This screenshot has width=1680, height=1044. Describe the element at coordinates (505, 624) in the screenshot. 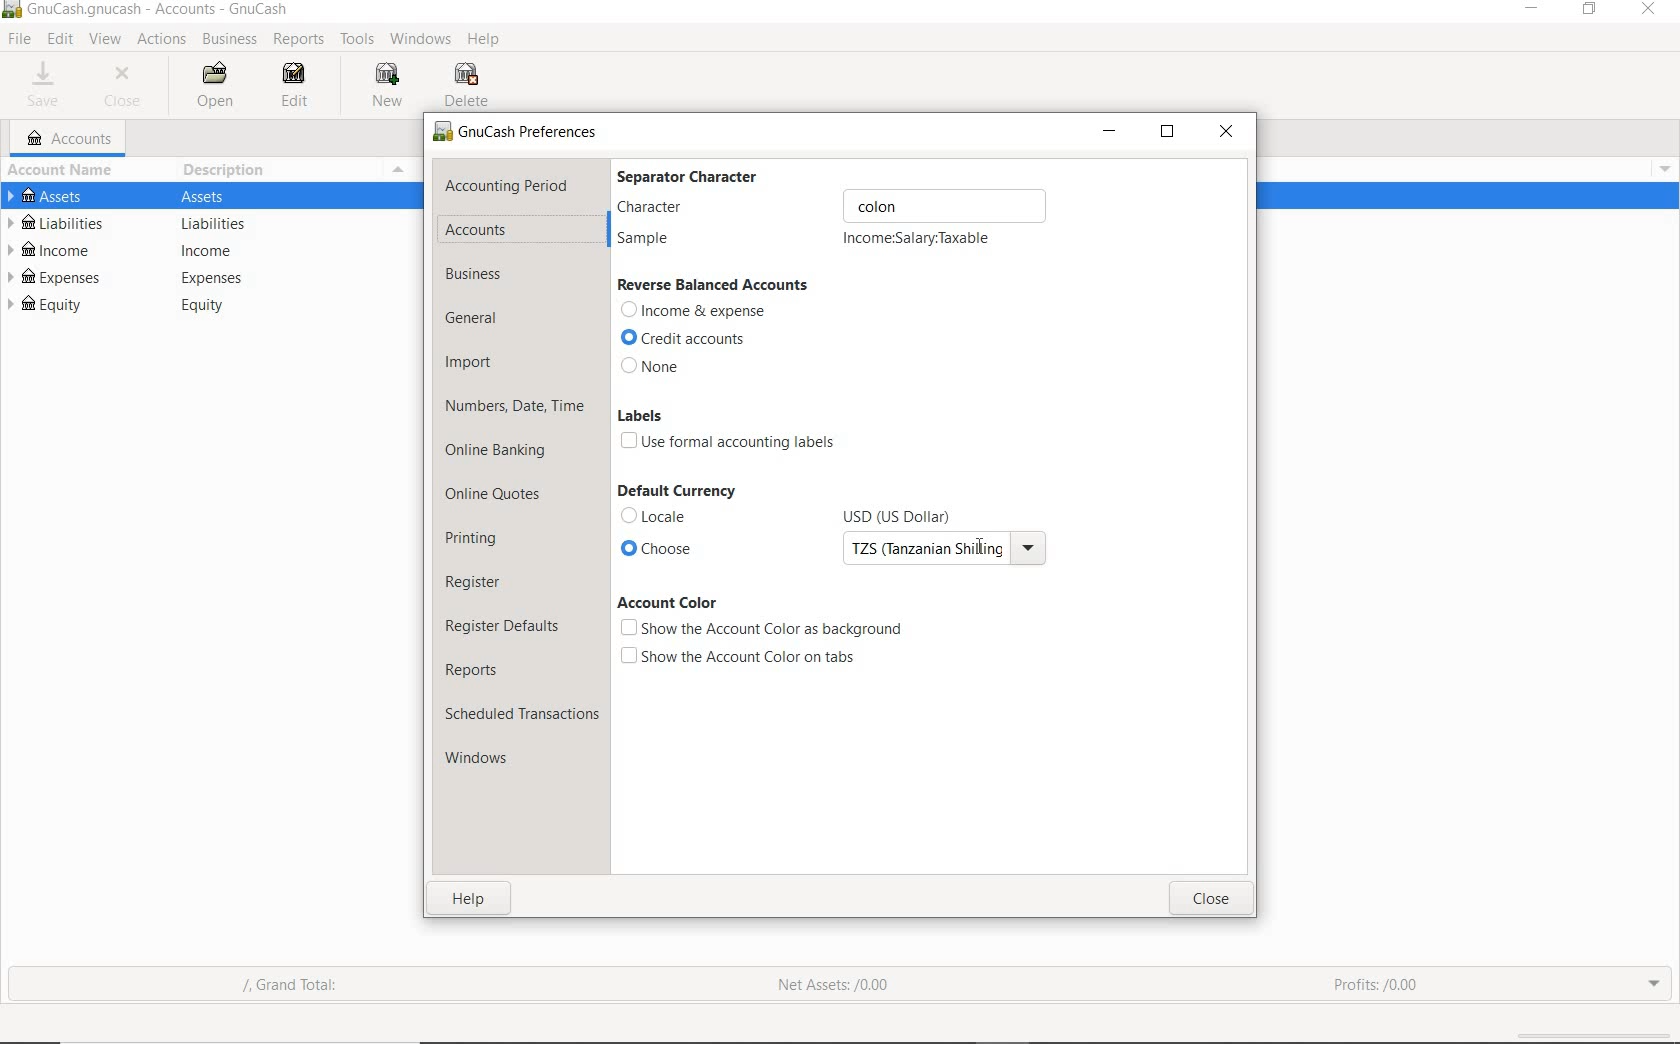

I see `register defaults` at that location.